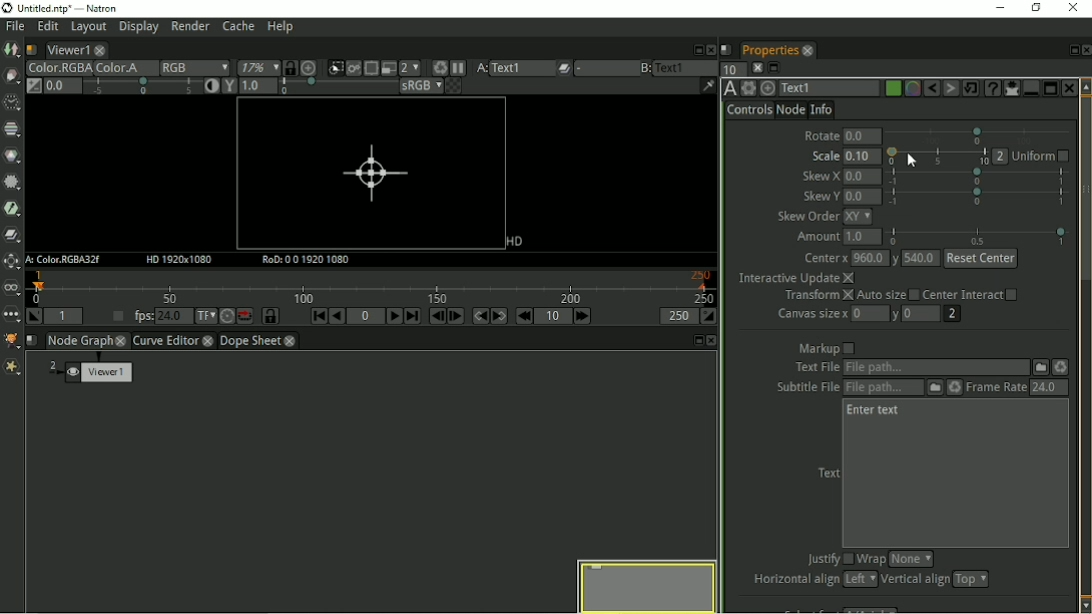  Describe the element at coordinates (729, 89) in the screenshot. I see `TextOFX Version 6.13` at that location.